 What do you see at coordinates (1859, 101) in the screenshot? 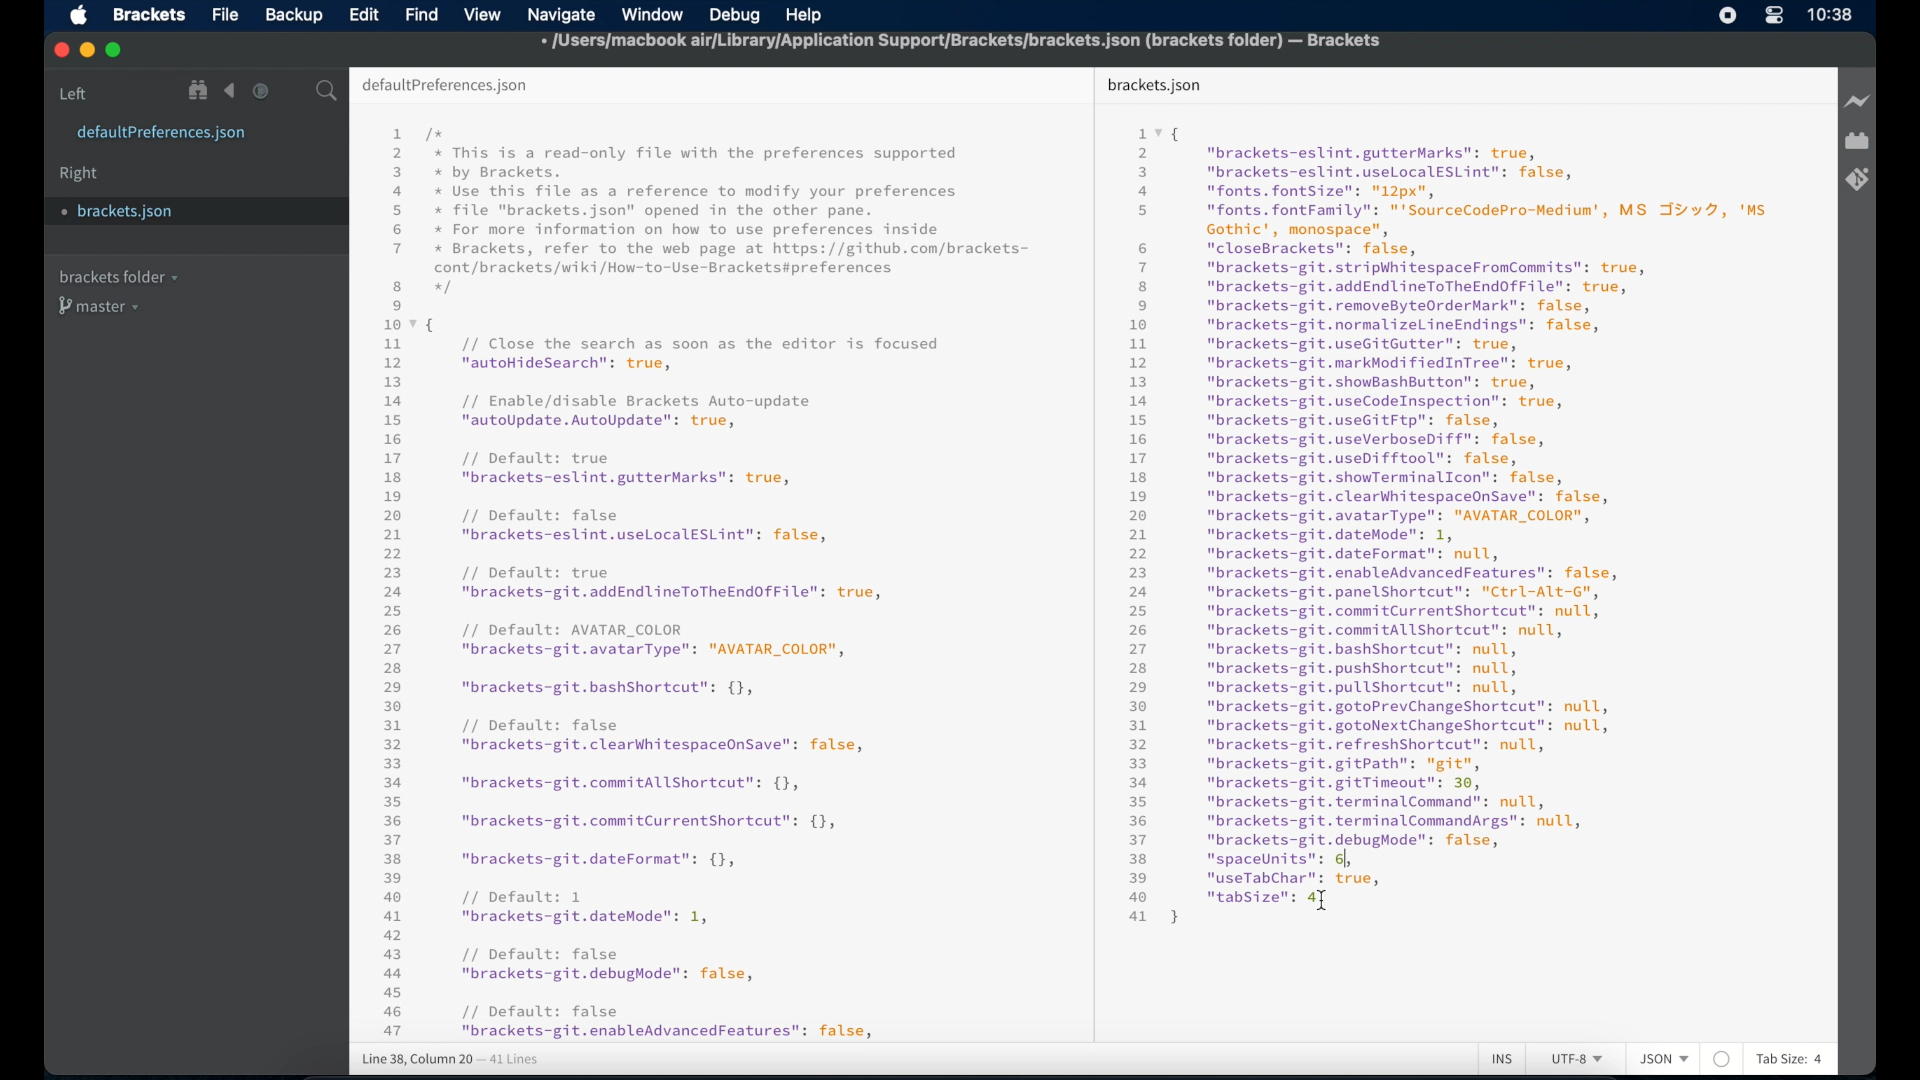
I see `live preview` at bounding box center [1859, 101].